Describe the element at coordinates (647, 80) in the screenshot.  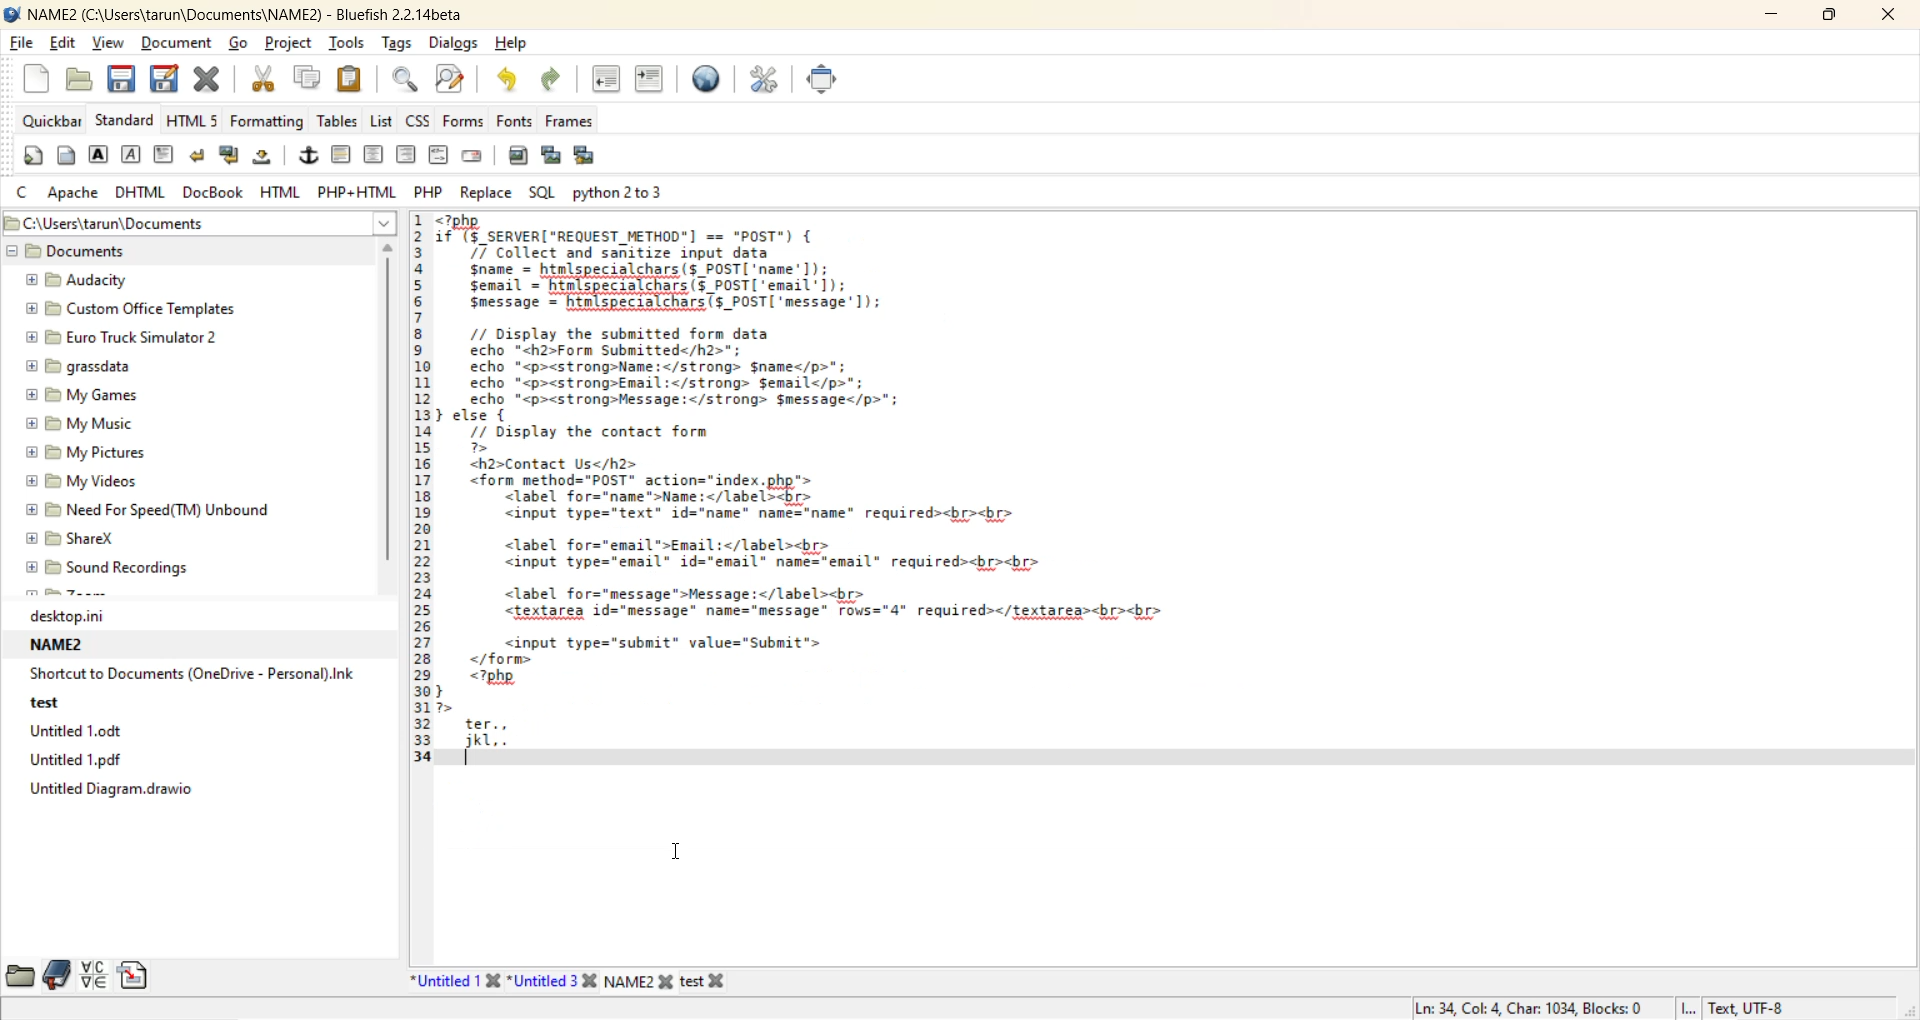
I see `indent` at that location.